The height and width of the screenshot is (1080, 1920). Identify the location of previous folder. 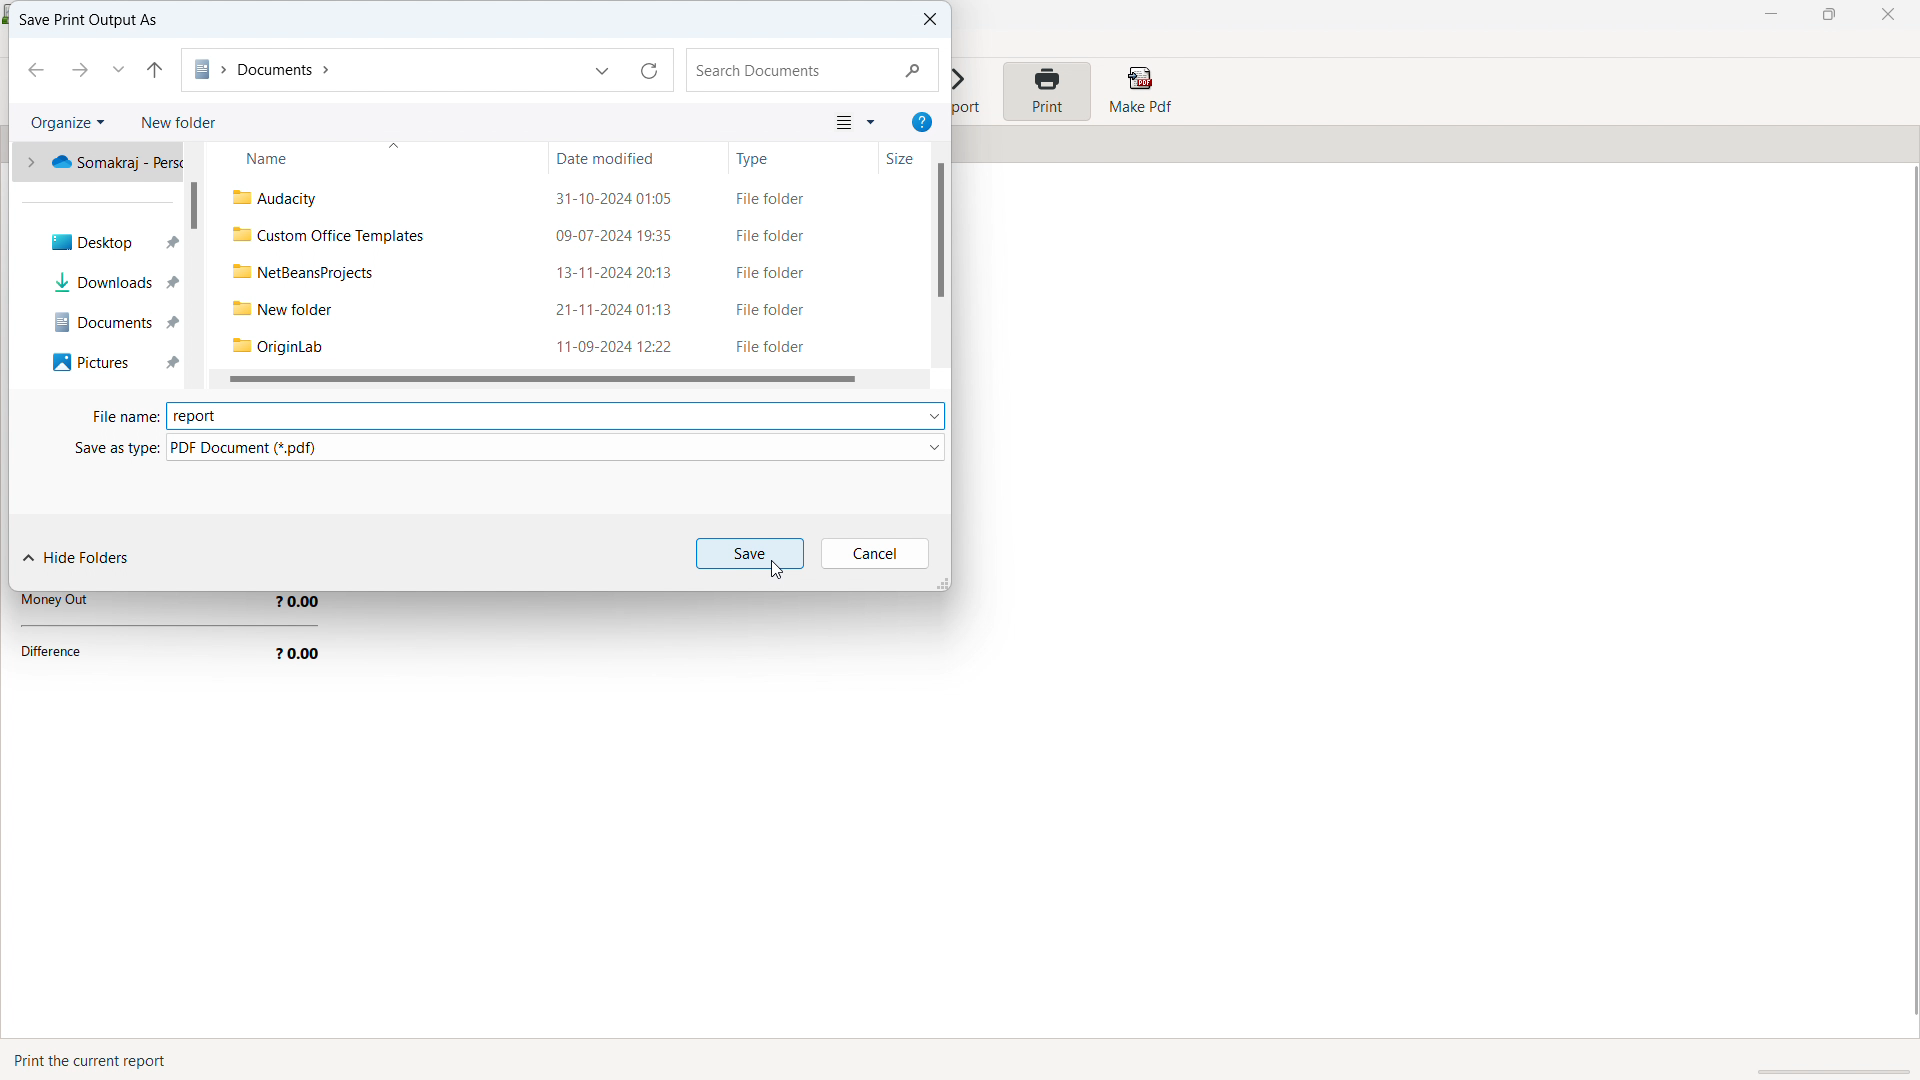
(34, 70).